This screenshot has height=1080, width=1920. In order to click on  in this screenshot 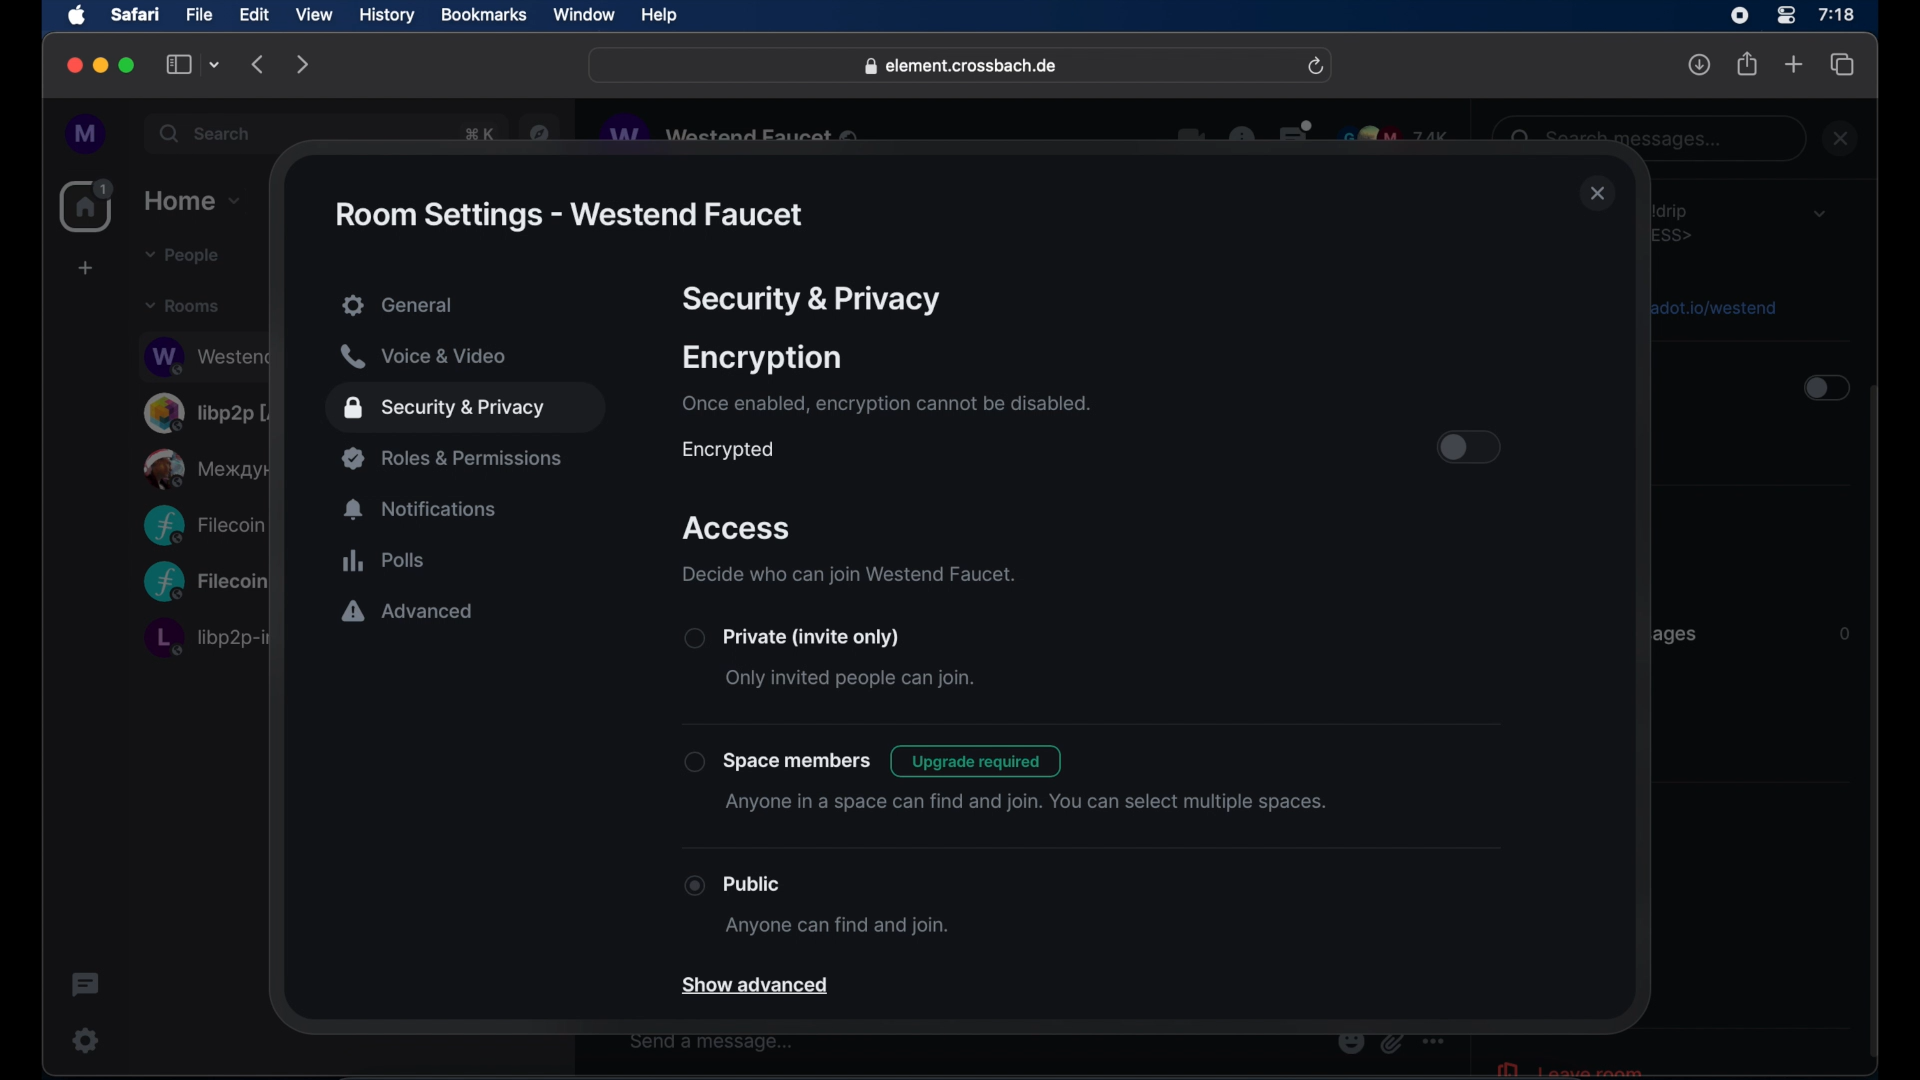, I will do `click(1843, 634)`.